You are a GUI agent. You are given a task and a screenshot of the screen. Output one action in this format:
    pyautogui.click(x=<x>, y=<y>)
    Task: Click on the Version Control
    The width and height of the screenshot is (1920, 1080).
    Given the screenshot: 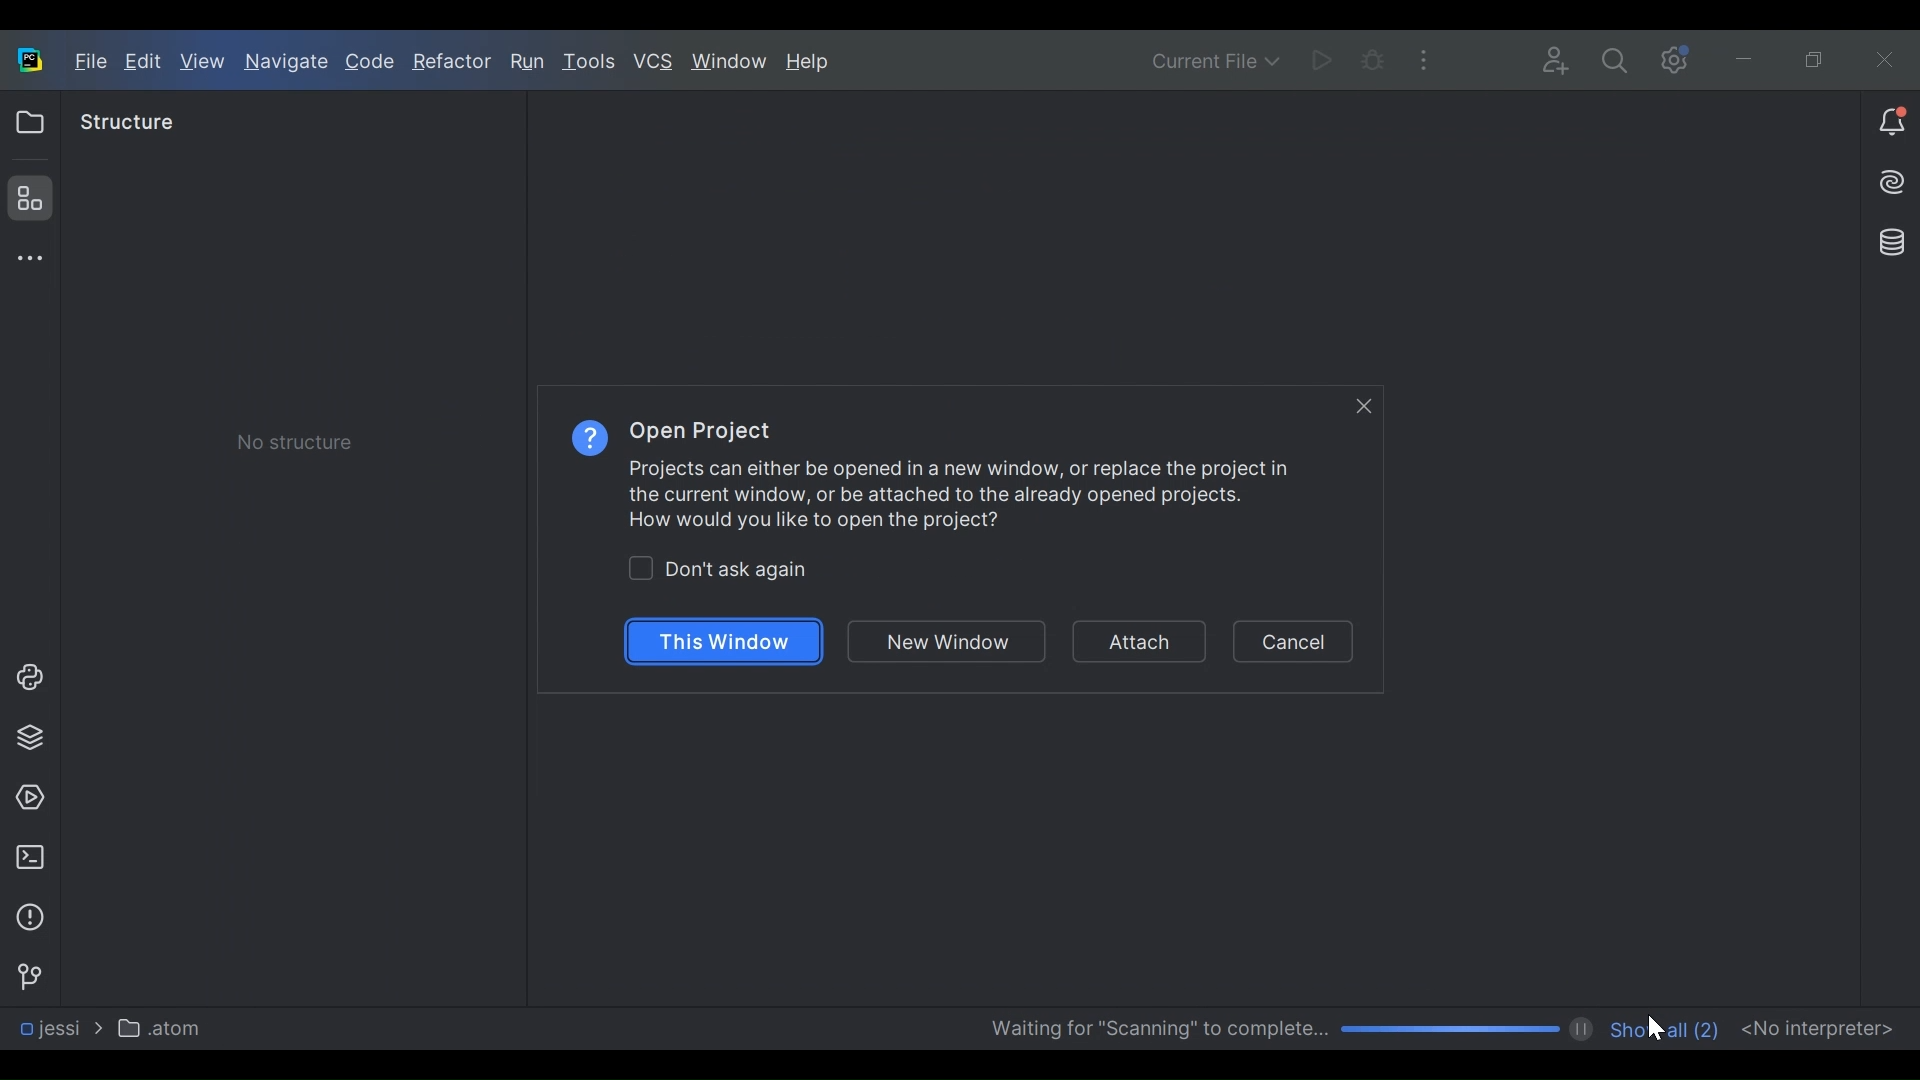 What is the action you would take?
    pyautogui.click(x=28, y=975)
    